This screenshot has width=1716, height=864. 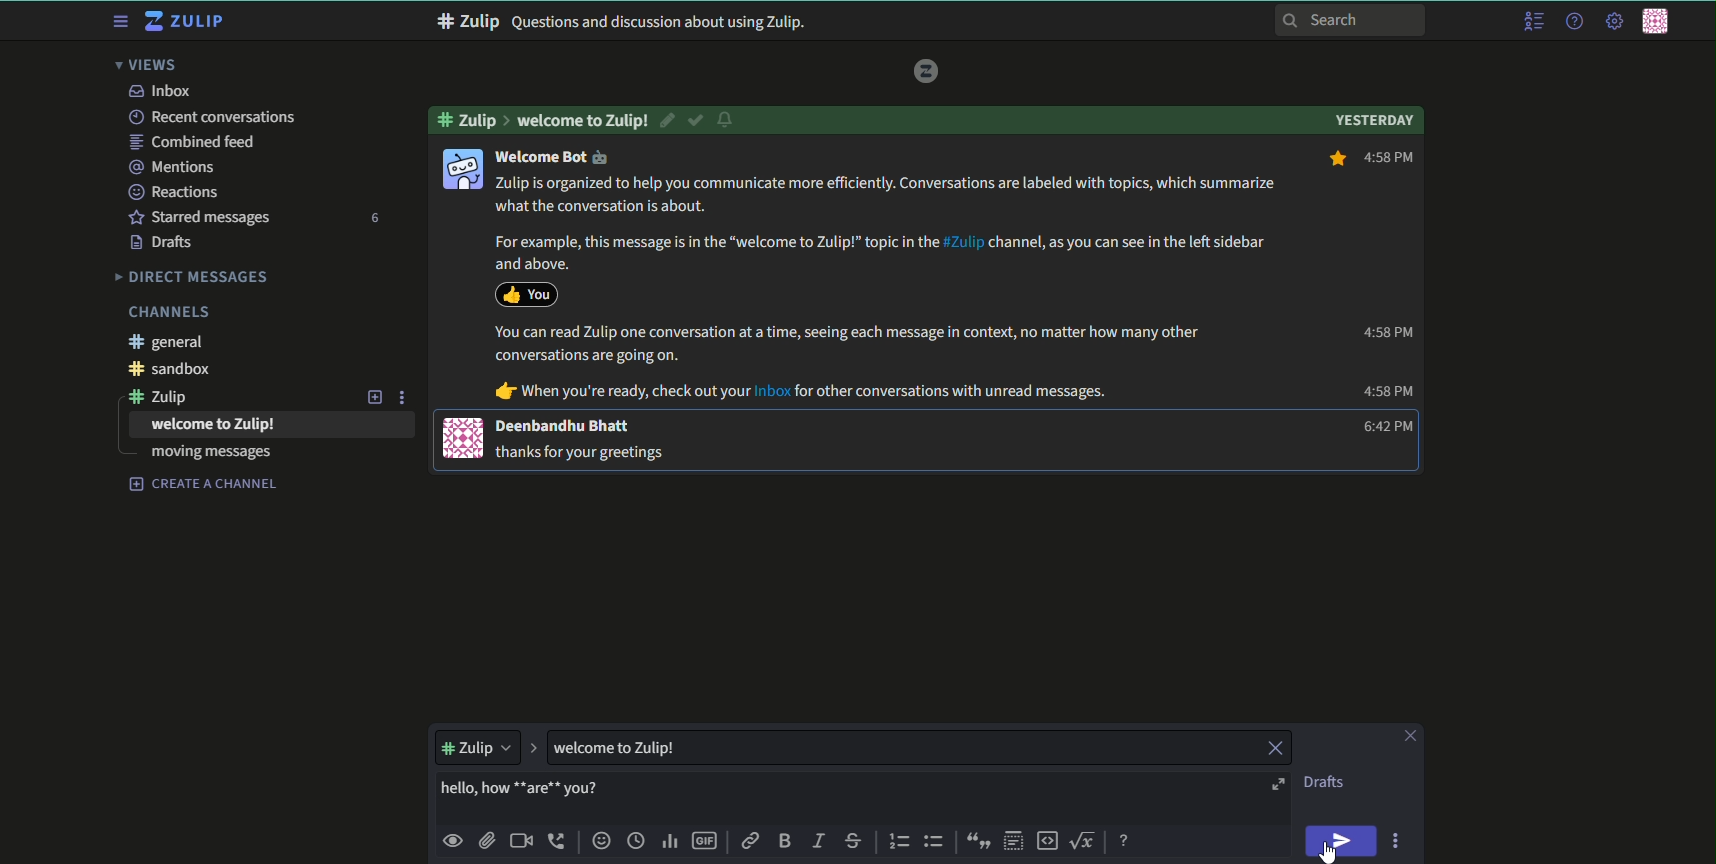 I want to click on add gif, so click(x=707, y=843).